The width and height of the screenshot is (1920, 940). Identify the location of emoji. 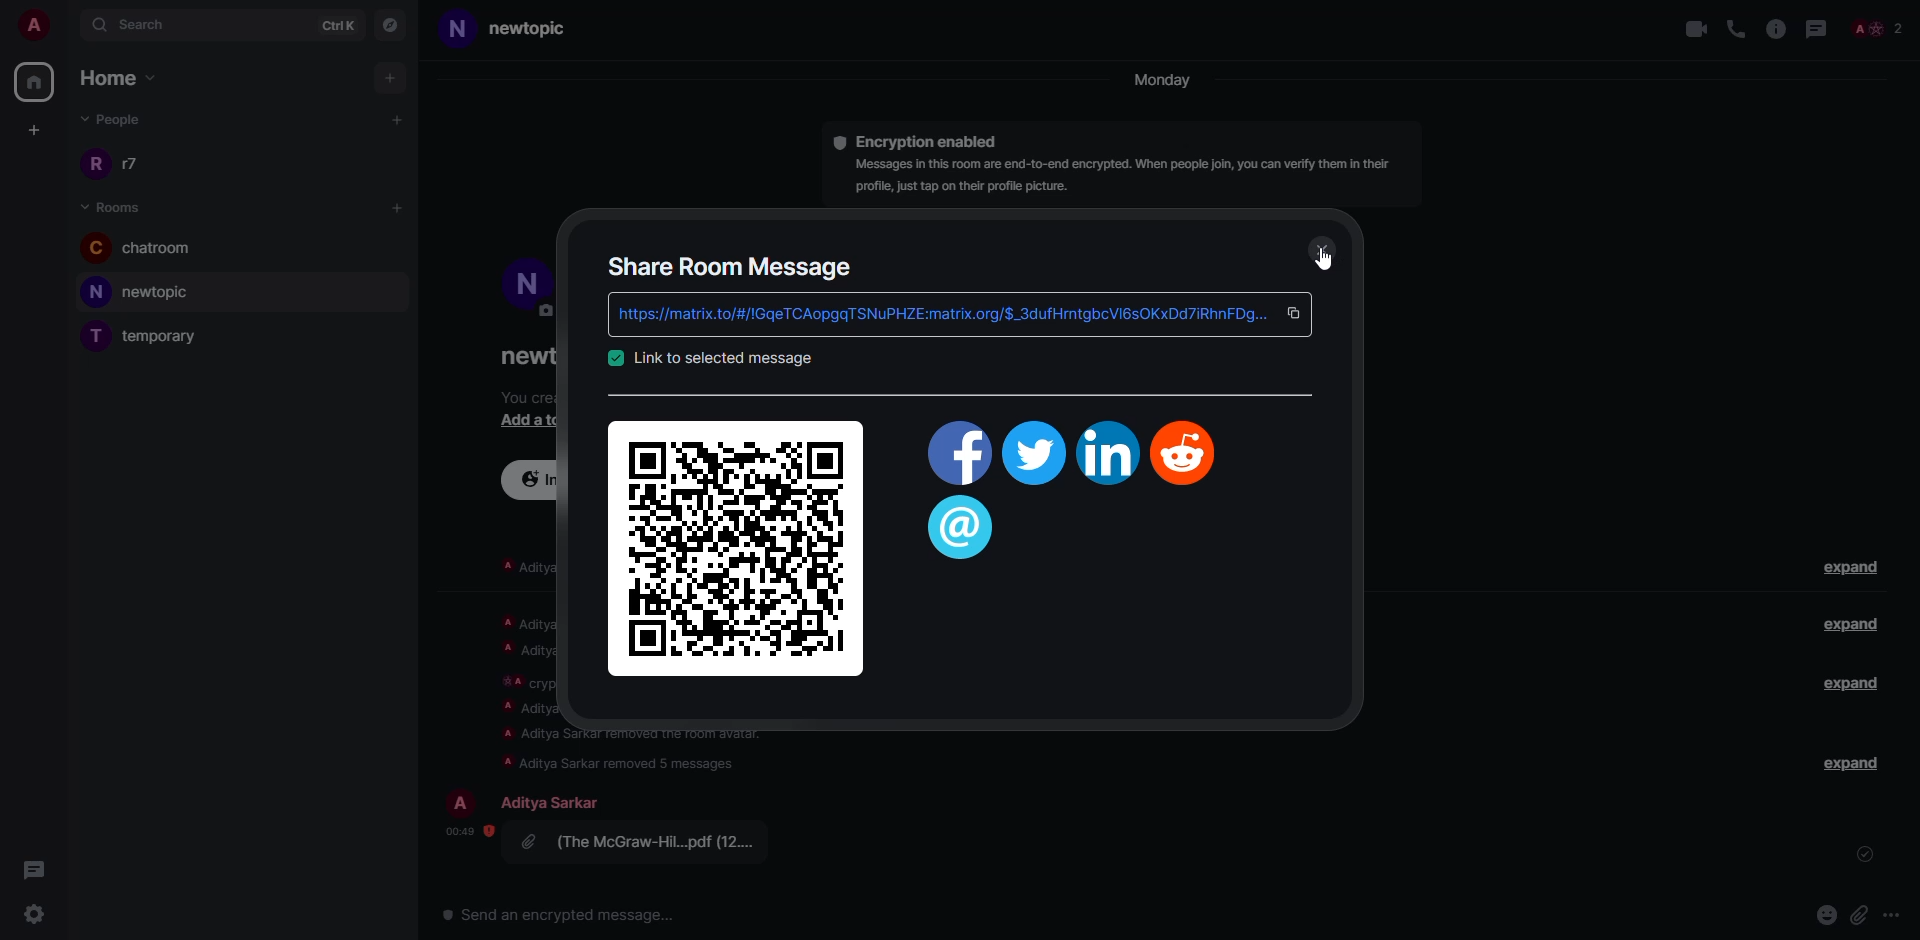
(1827, 913).